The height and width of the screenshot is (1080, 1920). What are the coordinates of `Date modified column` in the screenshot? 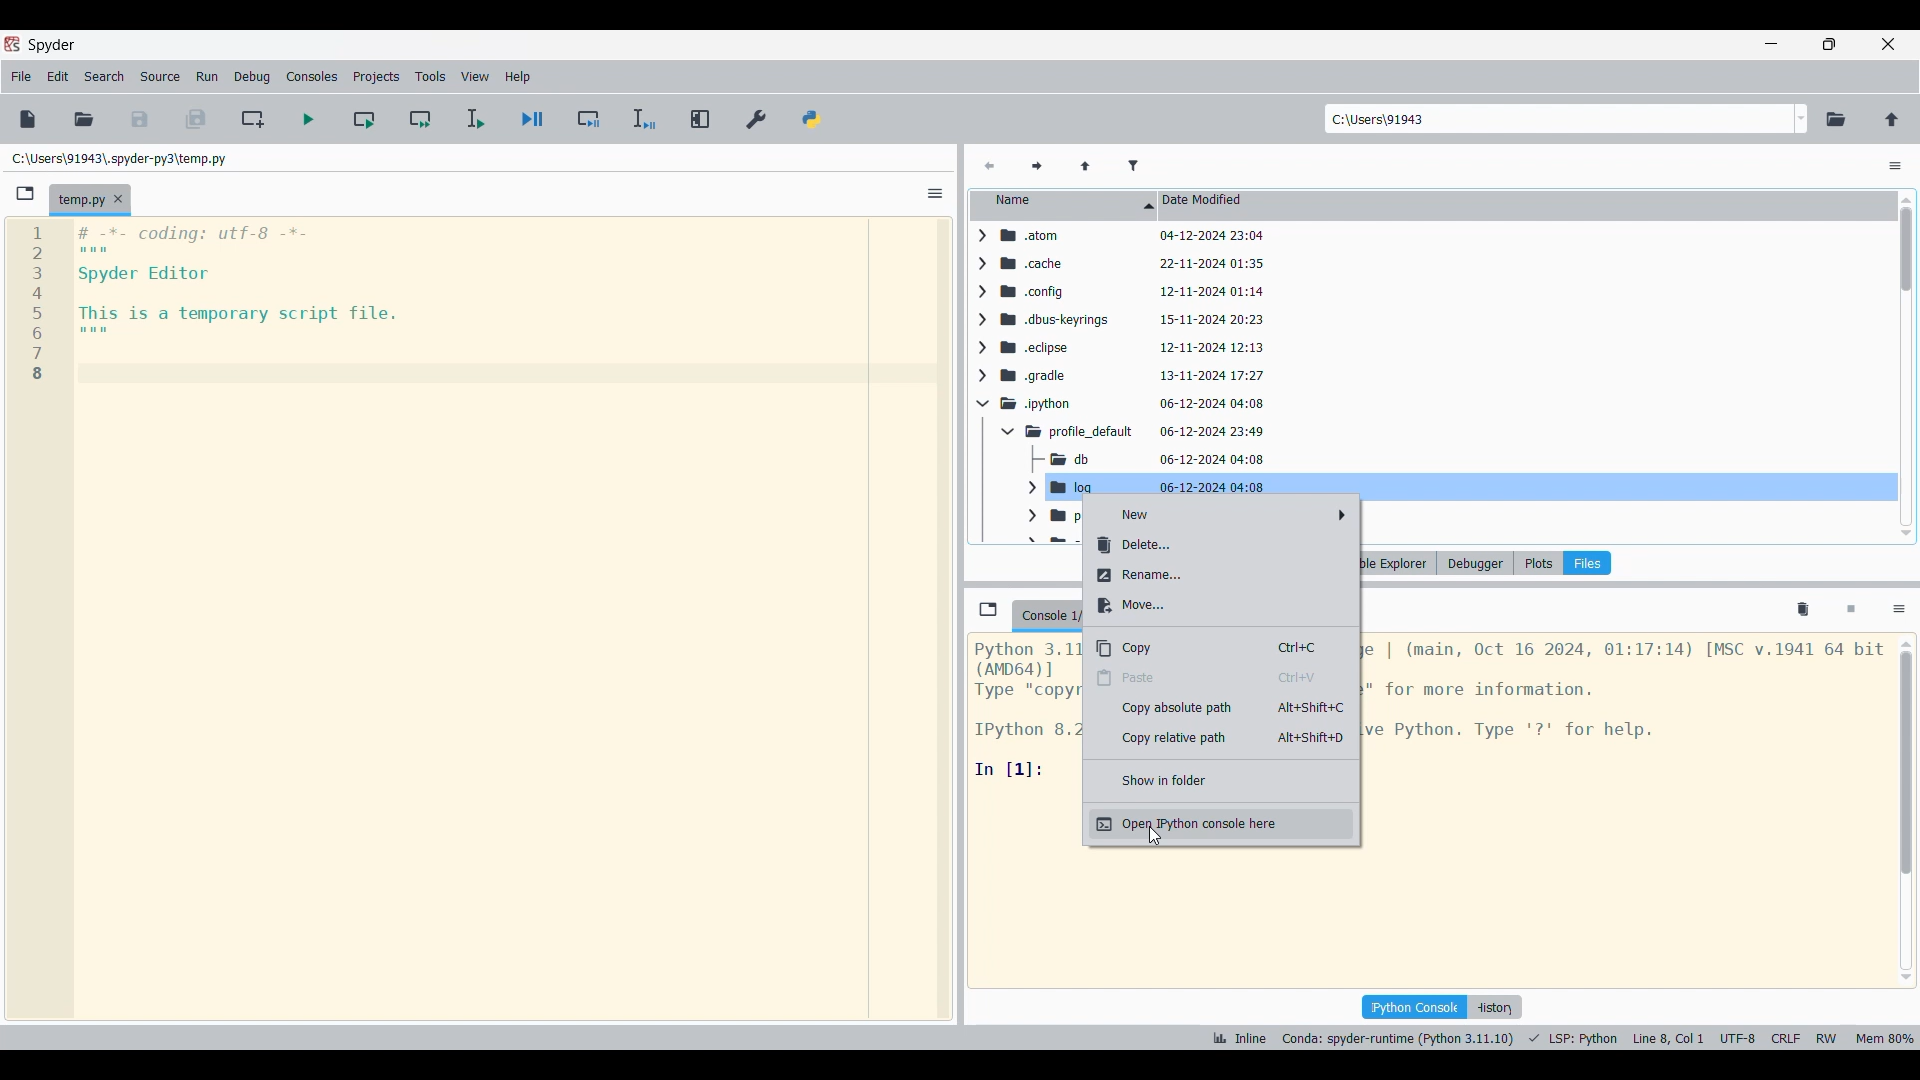 It's located at (1526, 206).